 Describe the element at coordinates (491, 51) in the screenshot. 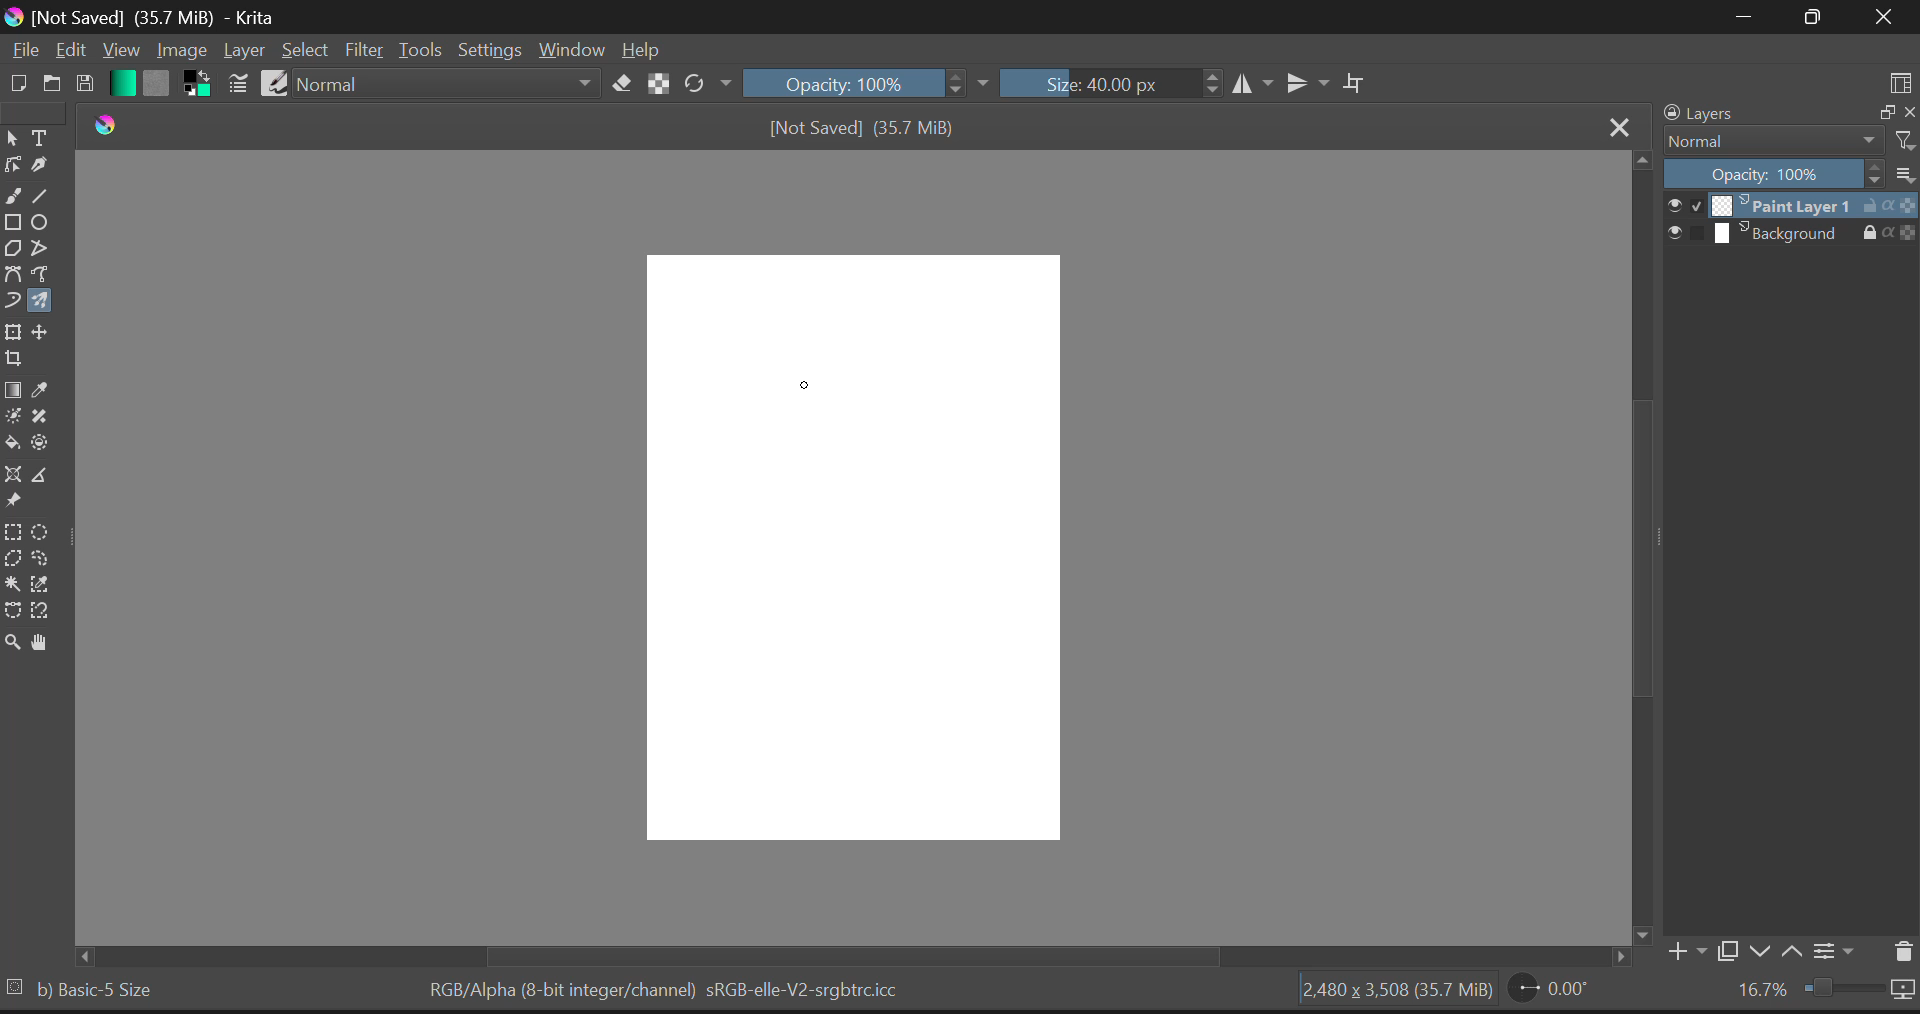

I see `Settings` at that location.